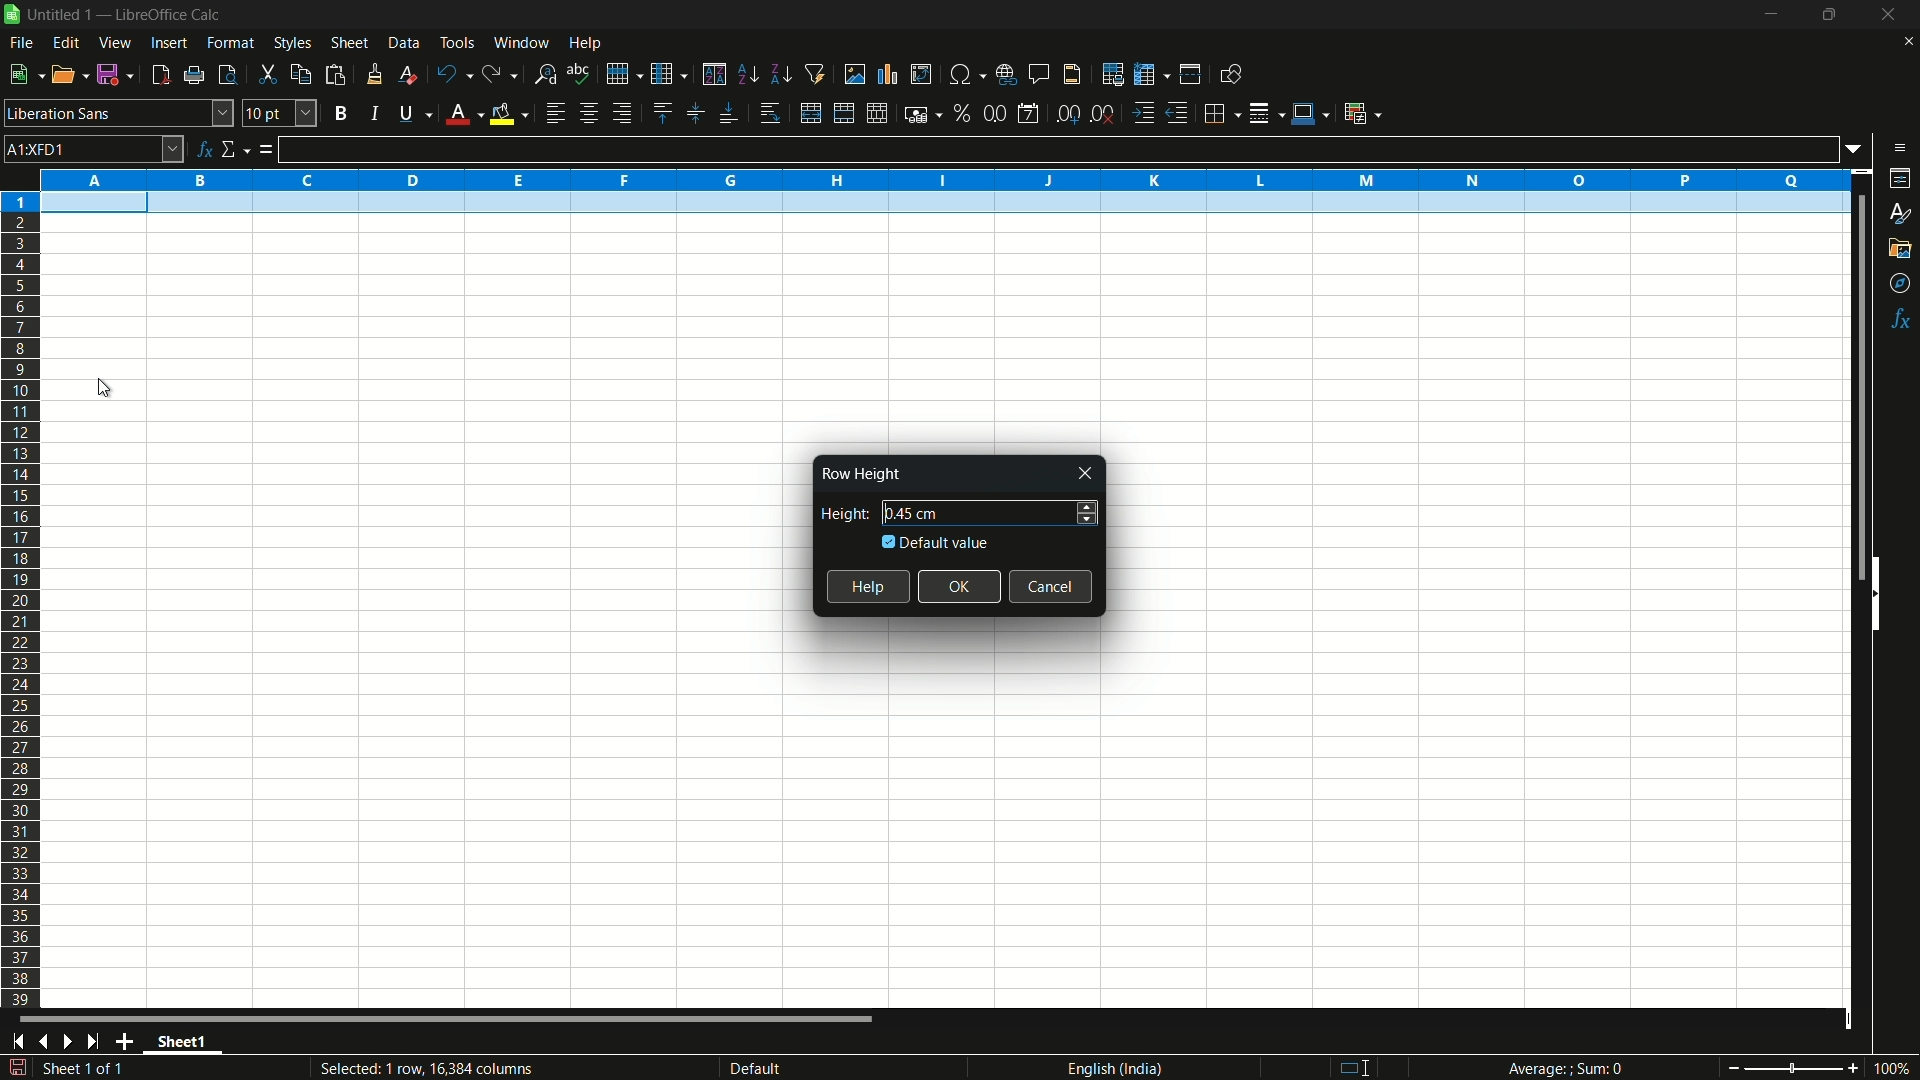 This screenshot has height=1080, width=1920. What do you see at coordinates (1883, 15) in the screenshot?
I see `close app` at bounding box center [1883, 15].